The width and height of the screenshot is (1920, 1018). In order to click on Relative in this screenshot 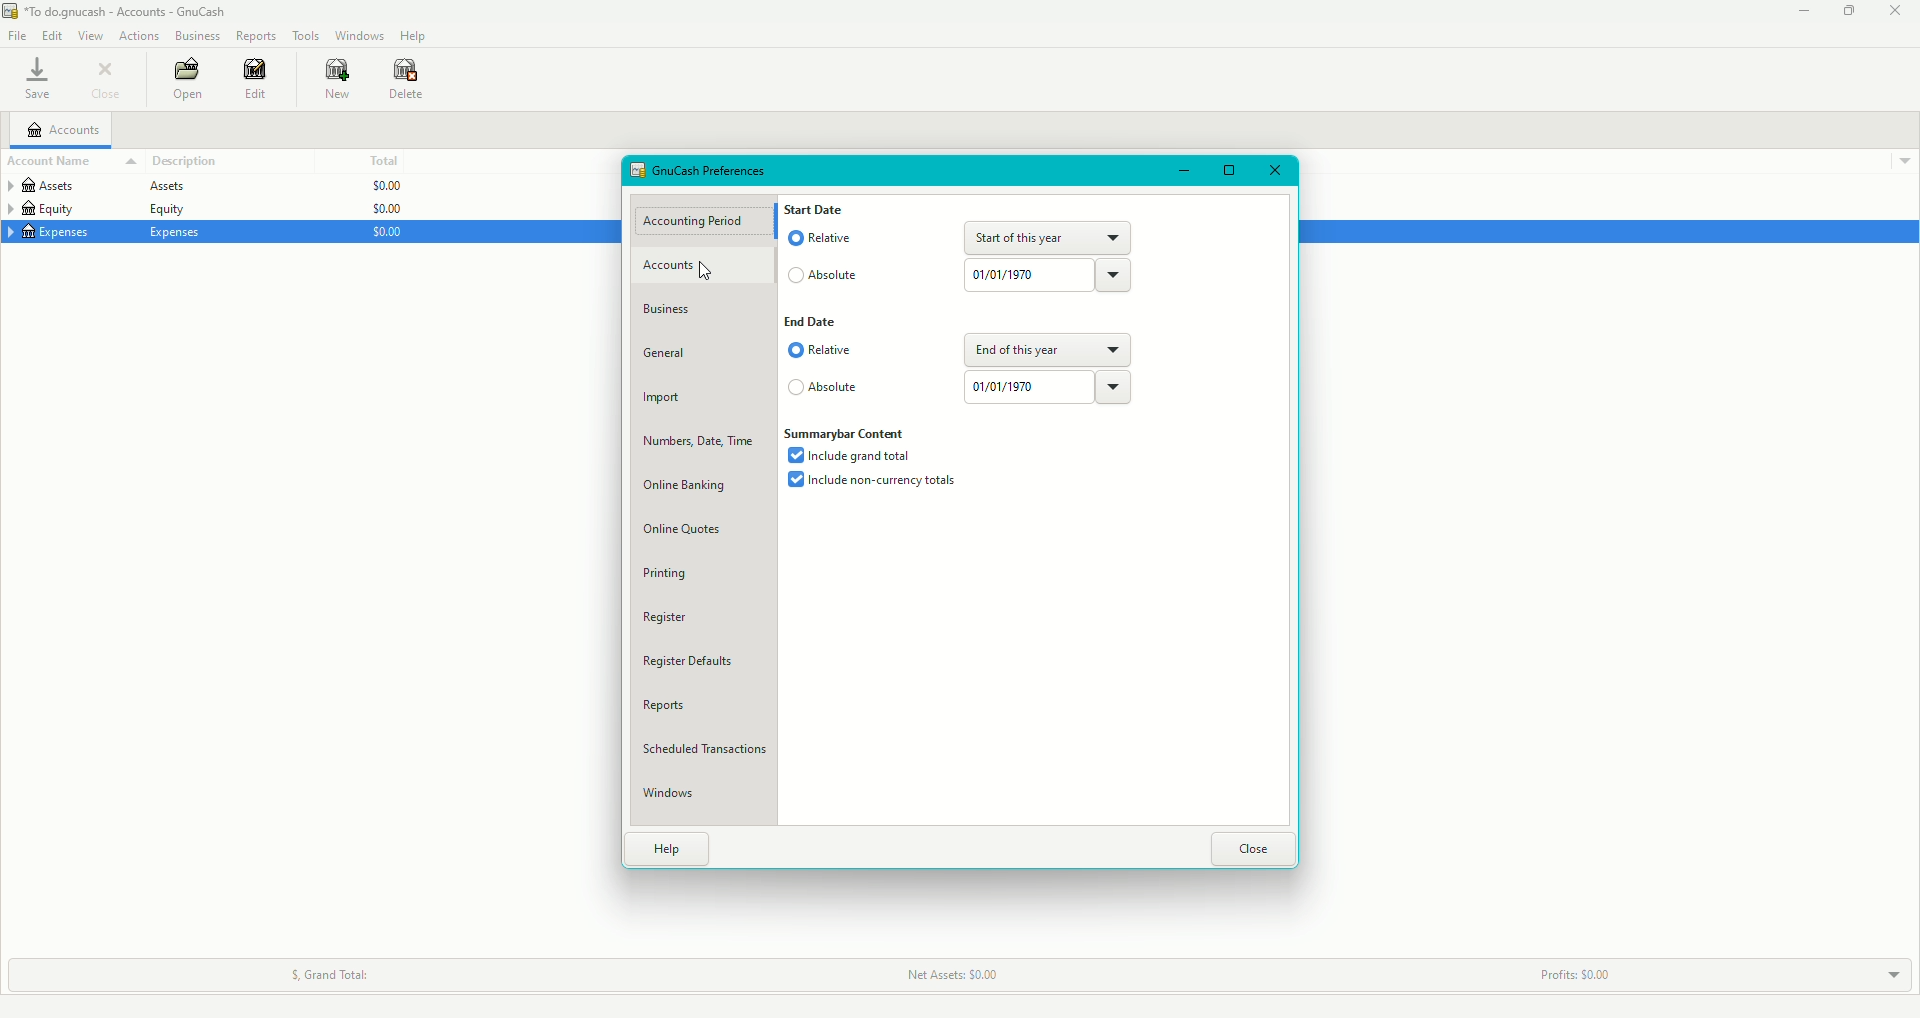, I will do `click(820, 353)`.